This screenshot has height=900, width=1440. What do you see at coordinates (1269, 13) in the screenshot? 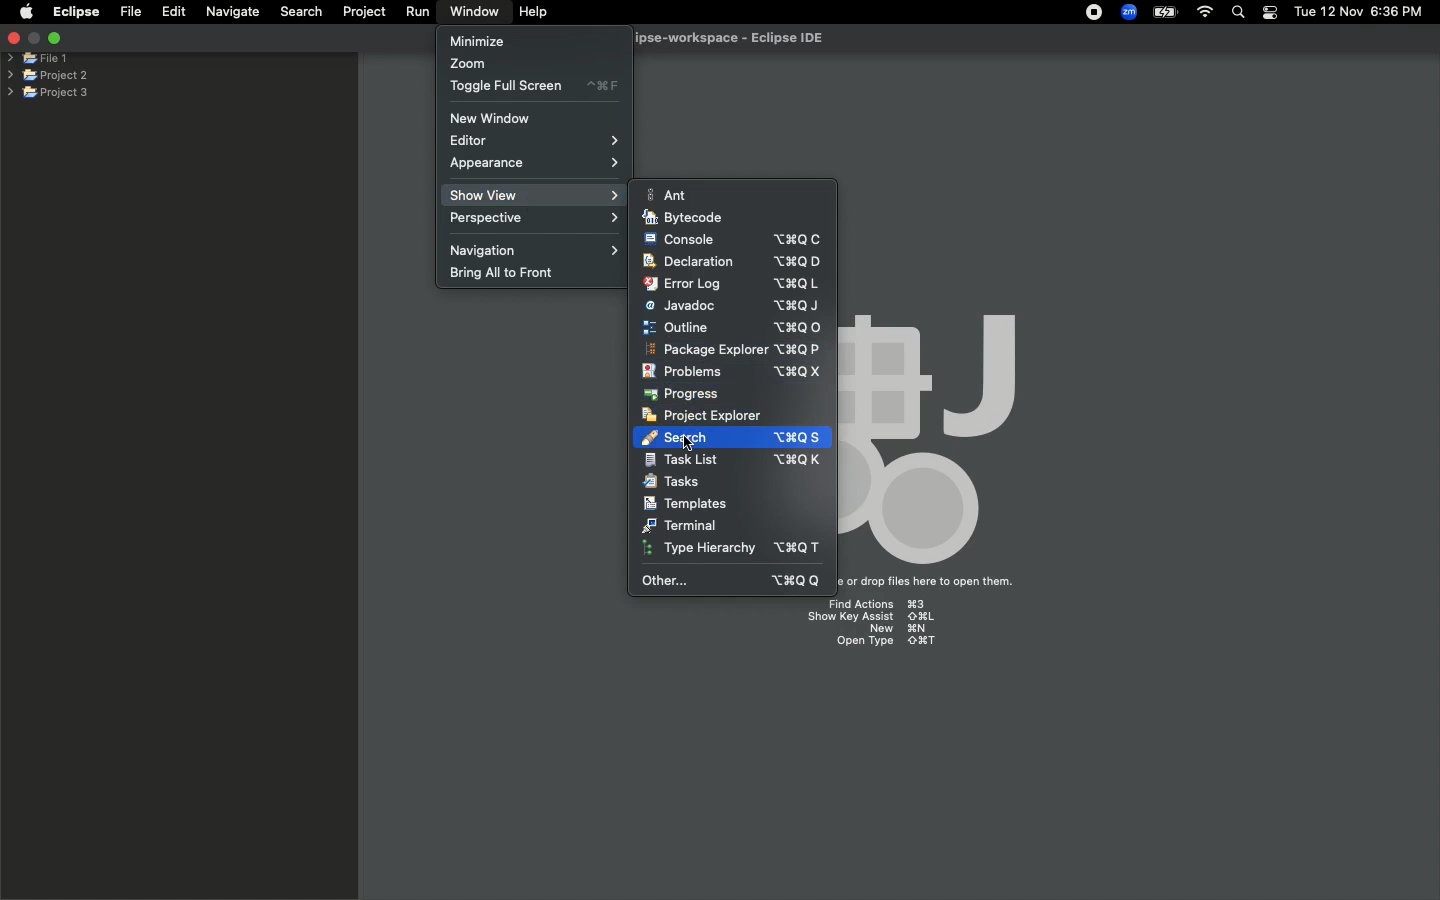
I see `Notification` at bounding box center [1269, 13].